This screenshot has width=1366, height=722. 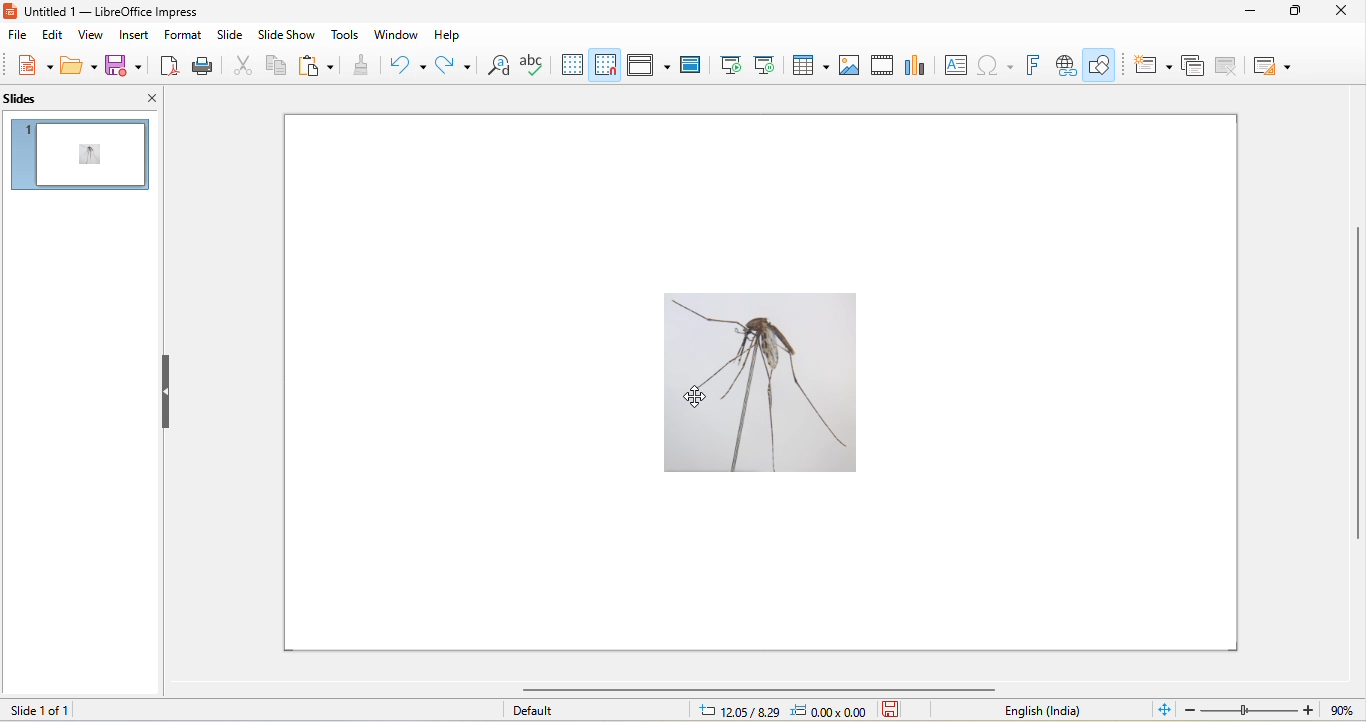 I want to click on display views, so click(x=649, y=64).